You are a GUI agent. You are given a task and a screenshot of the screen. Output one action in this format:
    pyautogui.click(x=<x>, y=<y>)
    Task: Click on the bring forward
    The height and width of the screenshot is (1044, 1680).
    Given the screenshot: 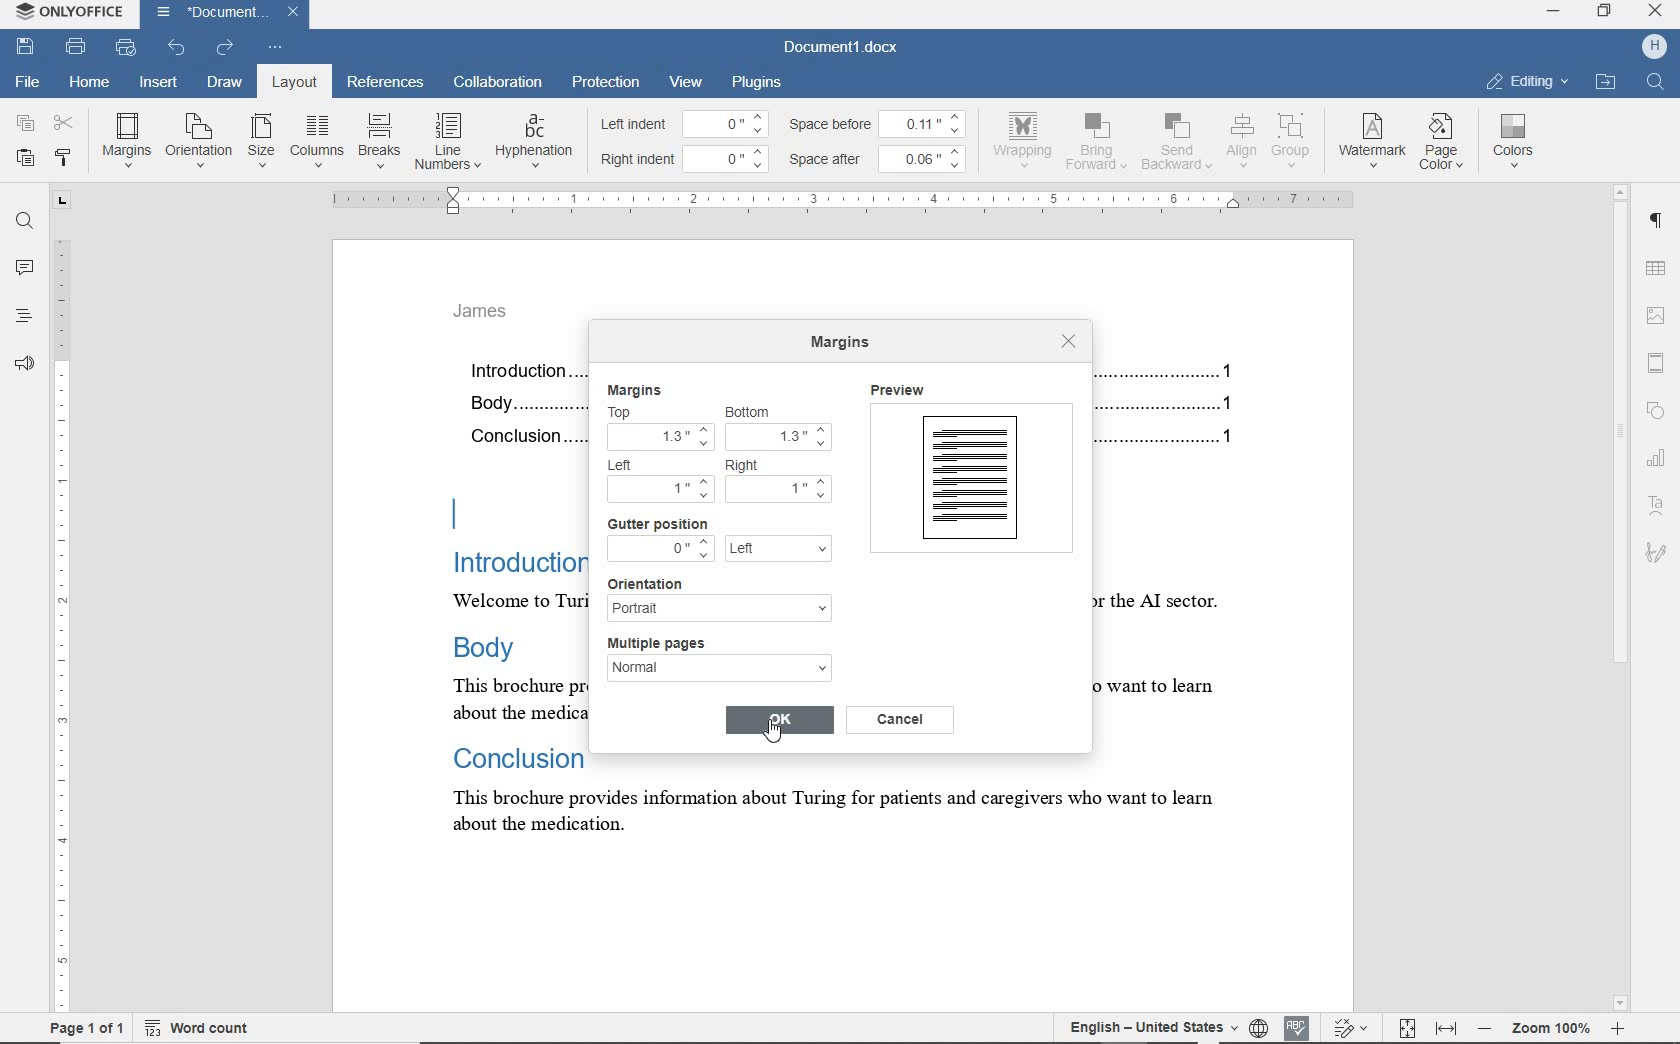 What is the action you would take?
    pyautogui.click(x=1099, y=145)
    